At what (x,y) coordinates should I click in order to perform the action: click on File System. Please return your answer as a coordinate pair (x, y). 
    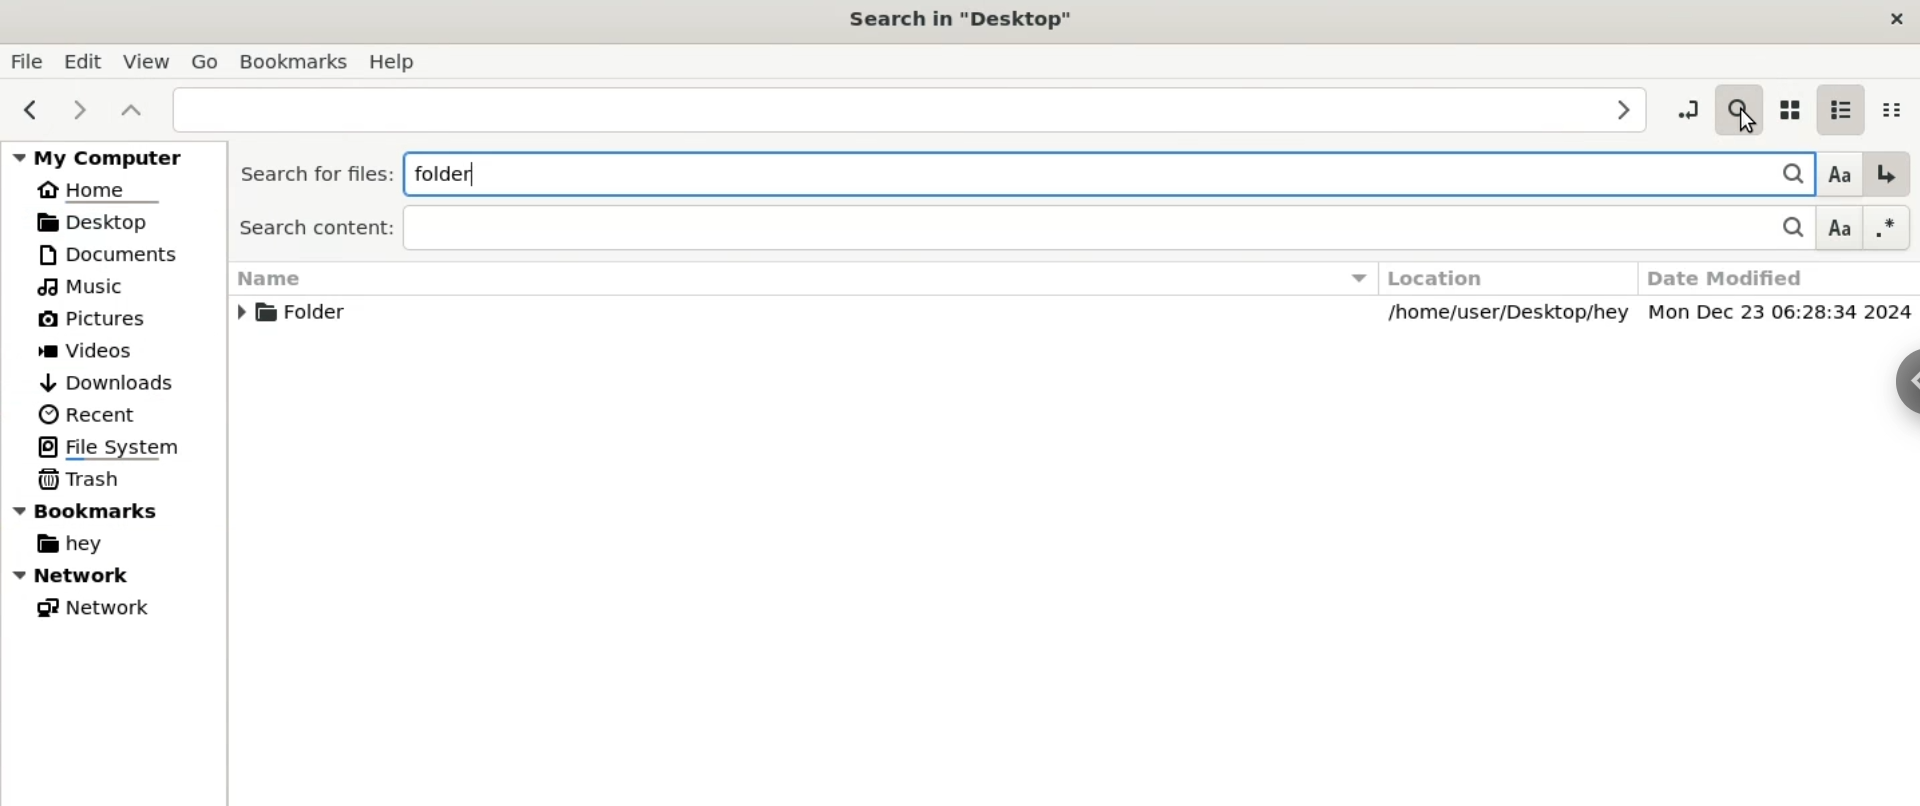
    Looking at the image, I should click on (103, 447).